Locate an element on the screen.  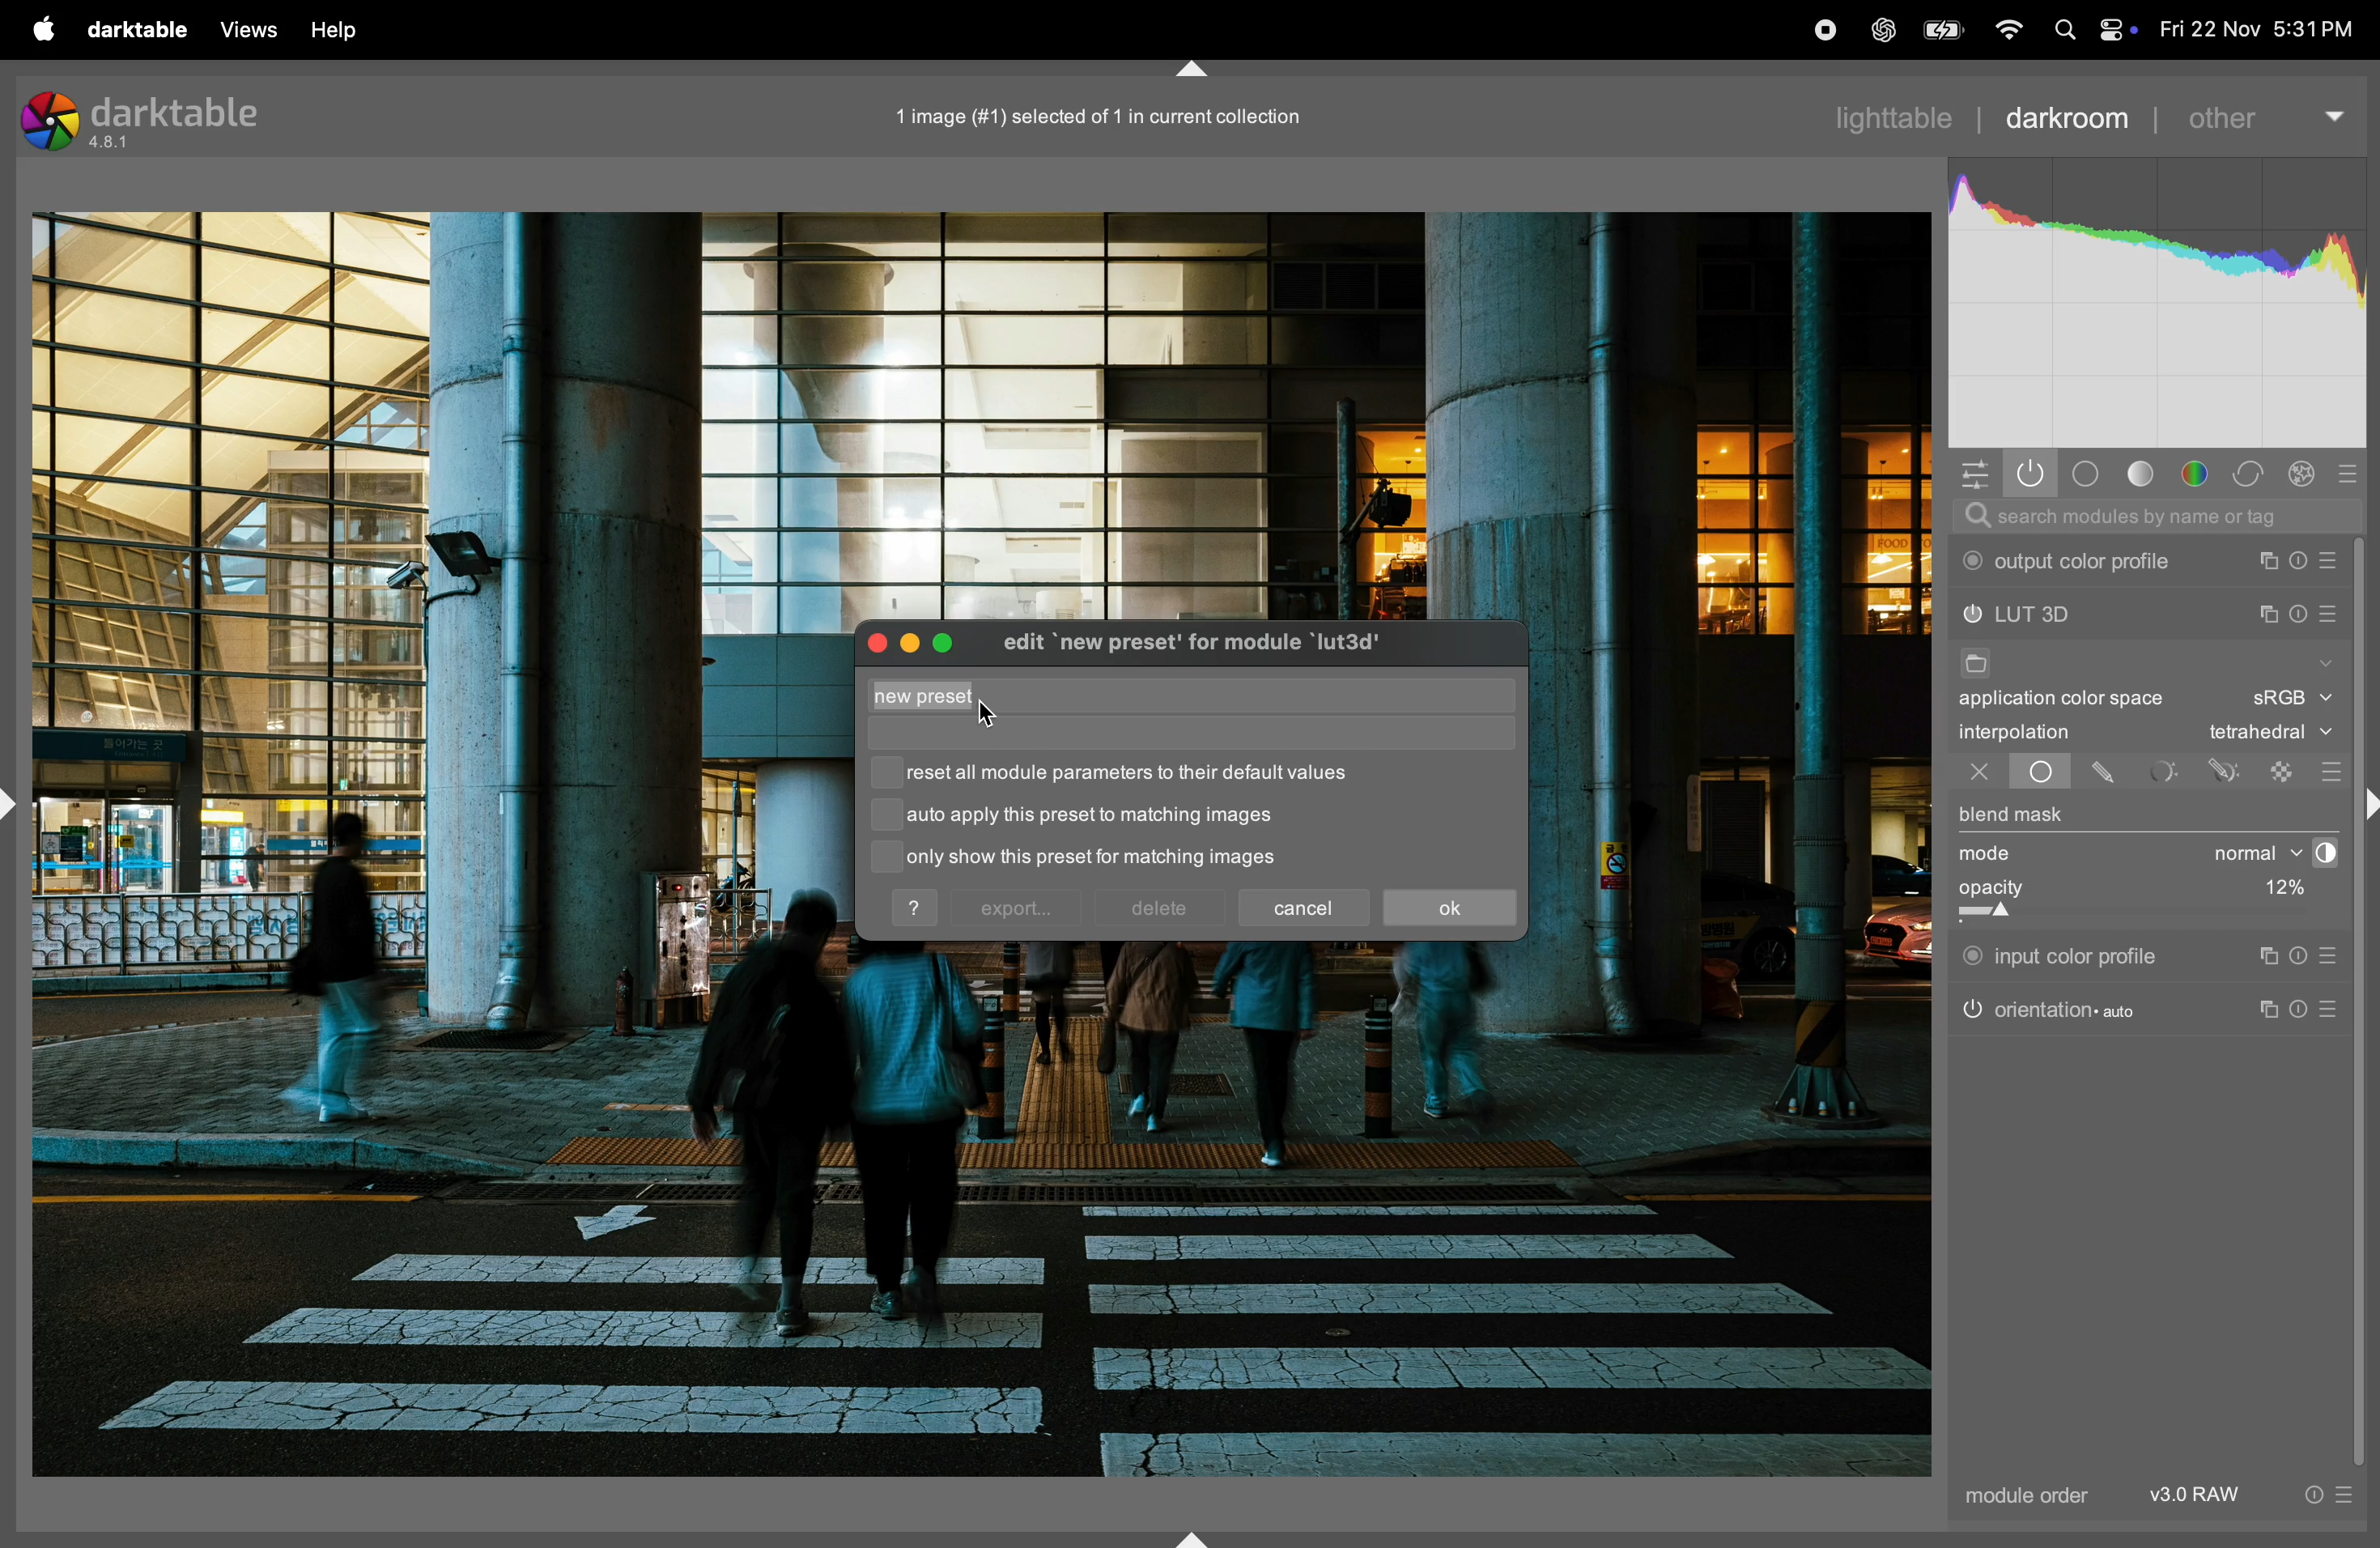
opacity is located at coordinates (2087, 896).